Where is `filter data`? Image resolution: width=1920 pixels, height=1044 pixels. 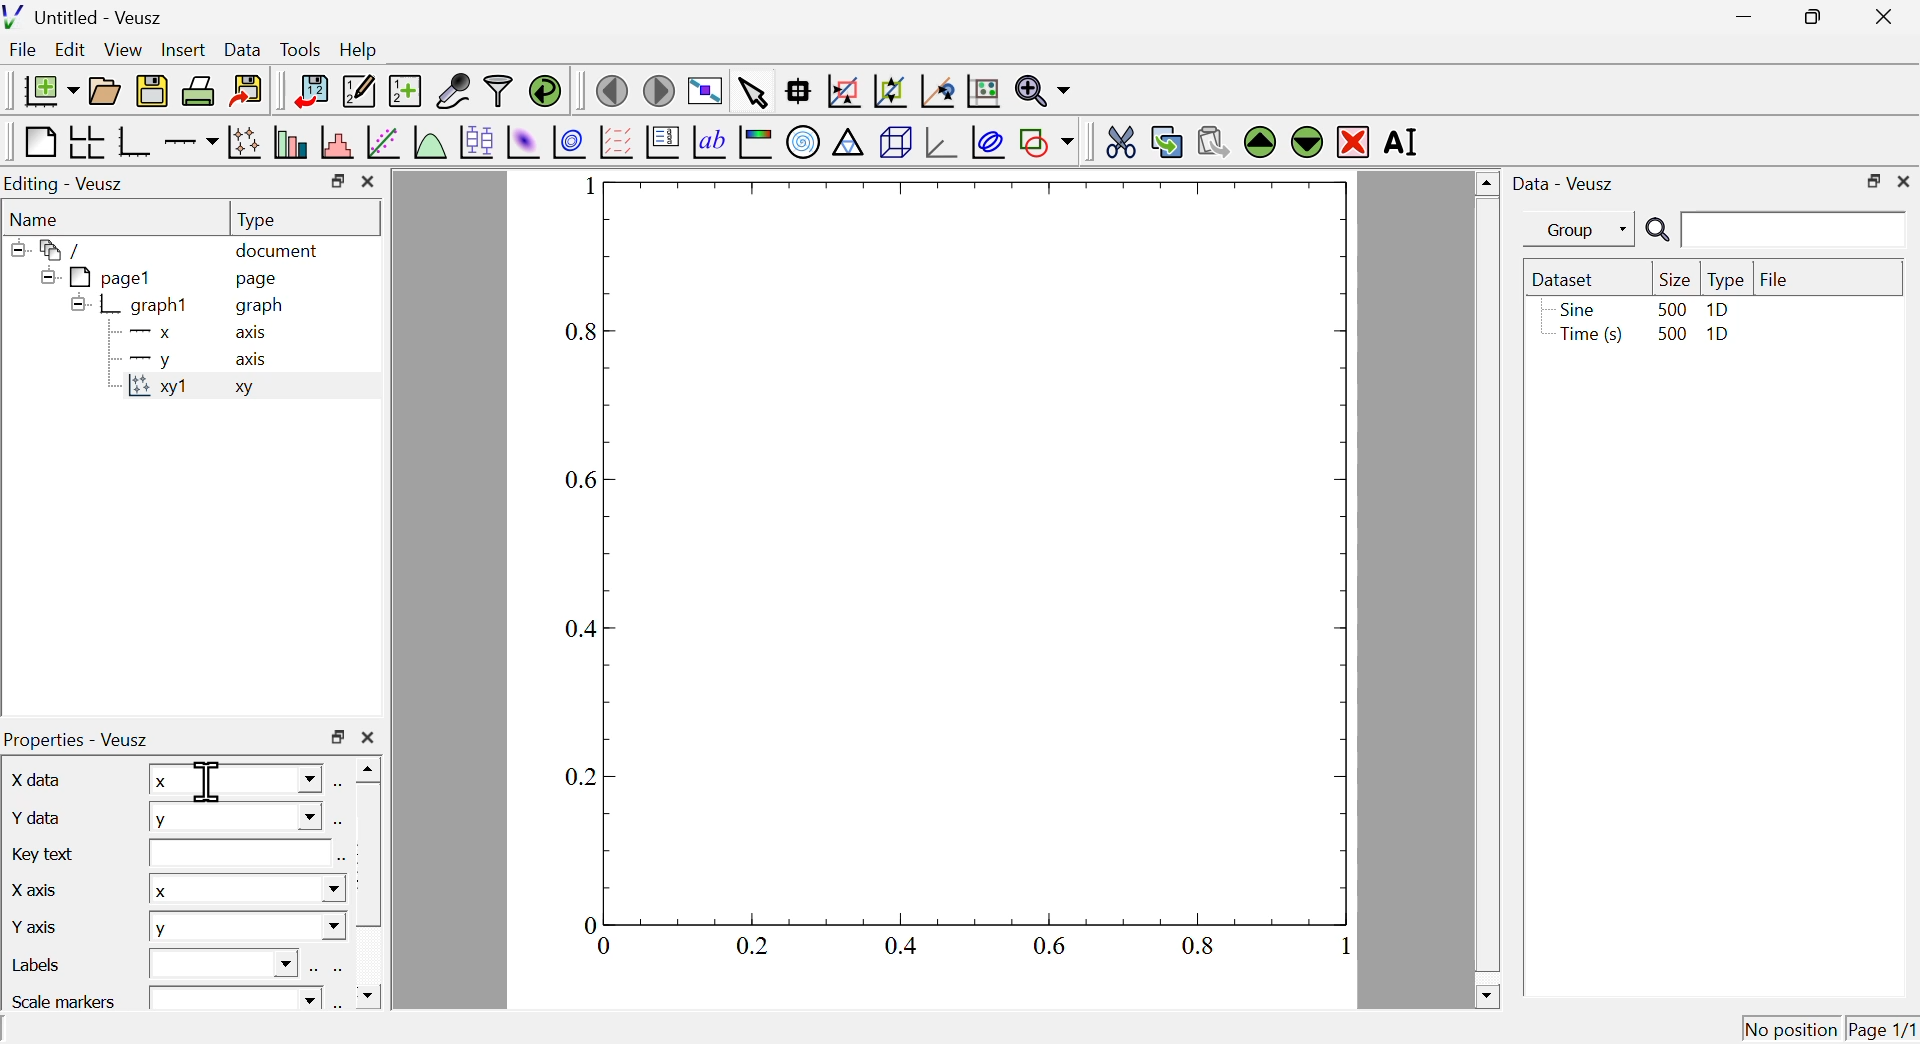 filter data is located at coordinates (499, 92).